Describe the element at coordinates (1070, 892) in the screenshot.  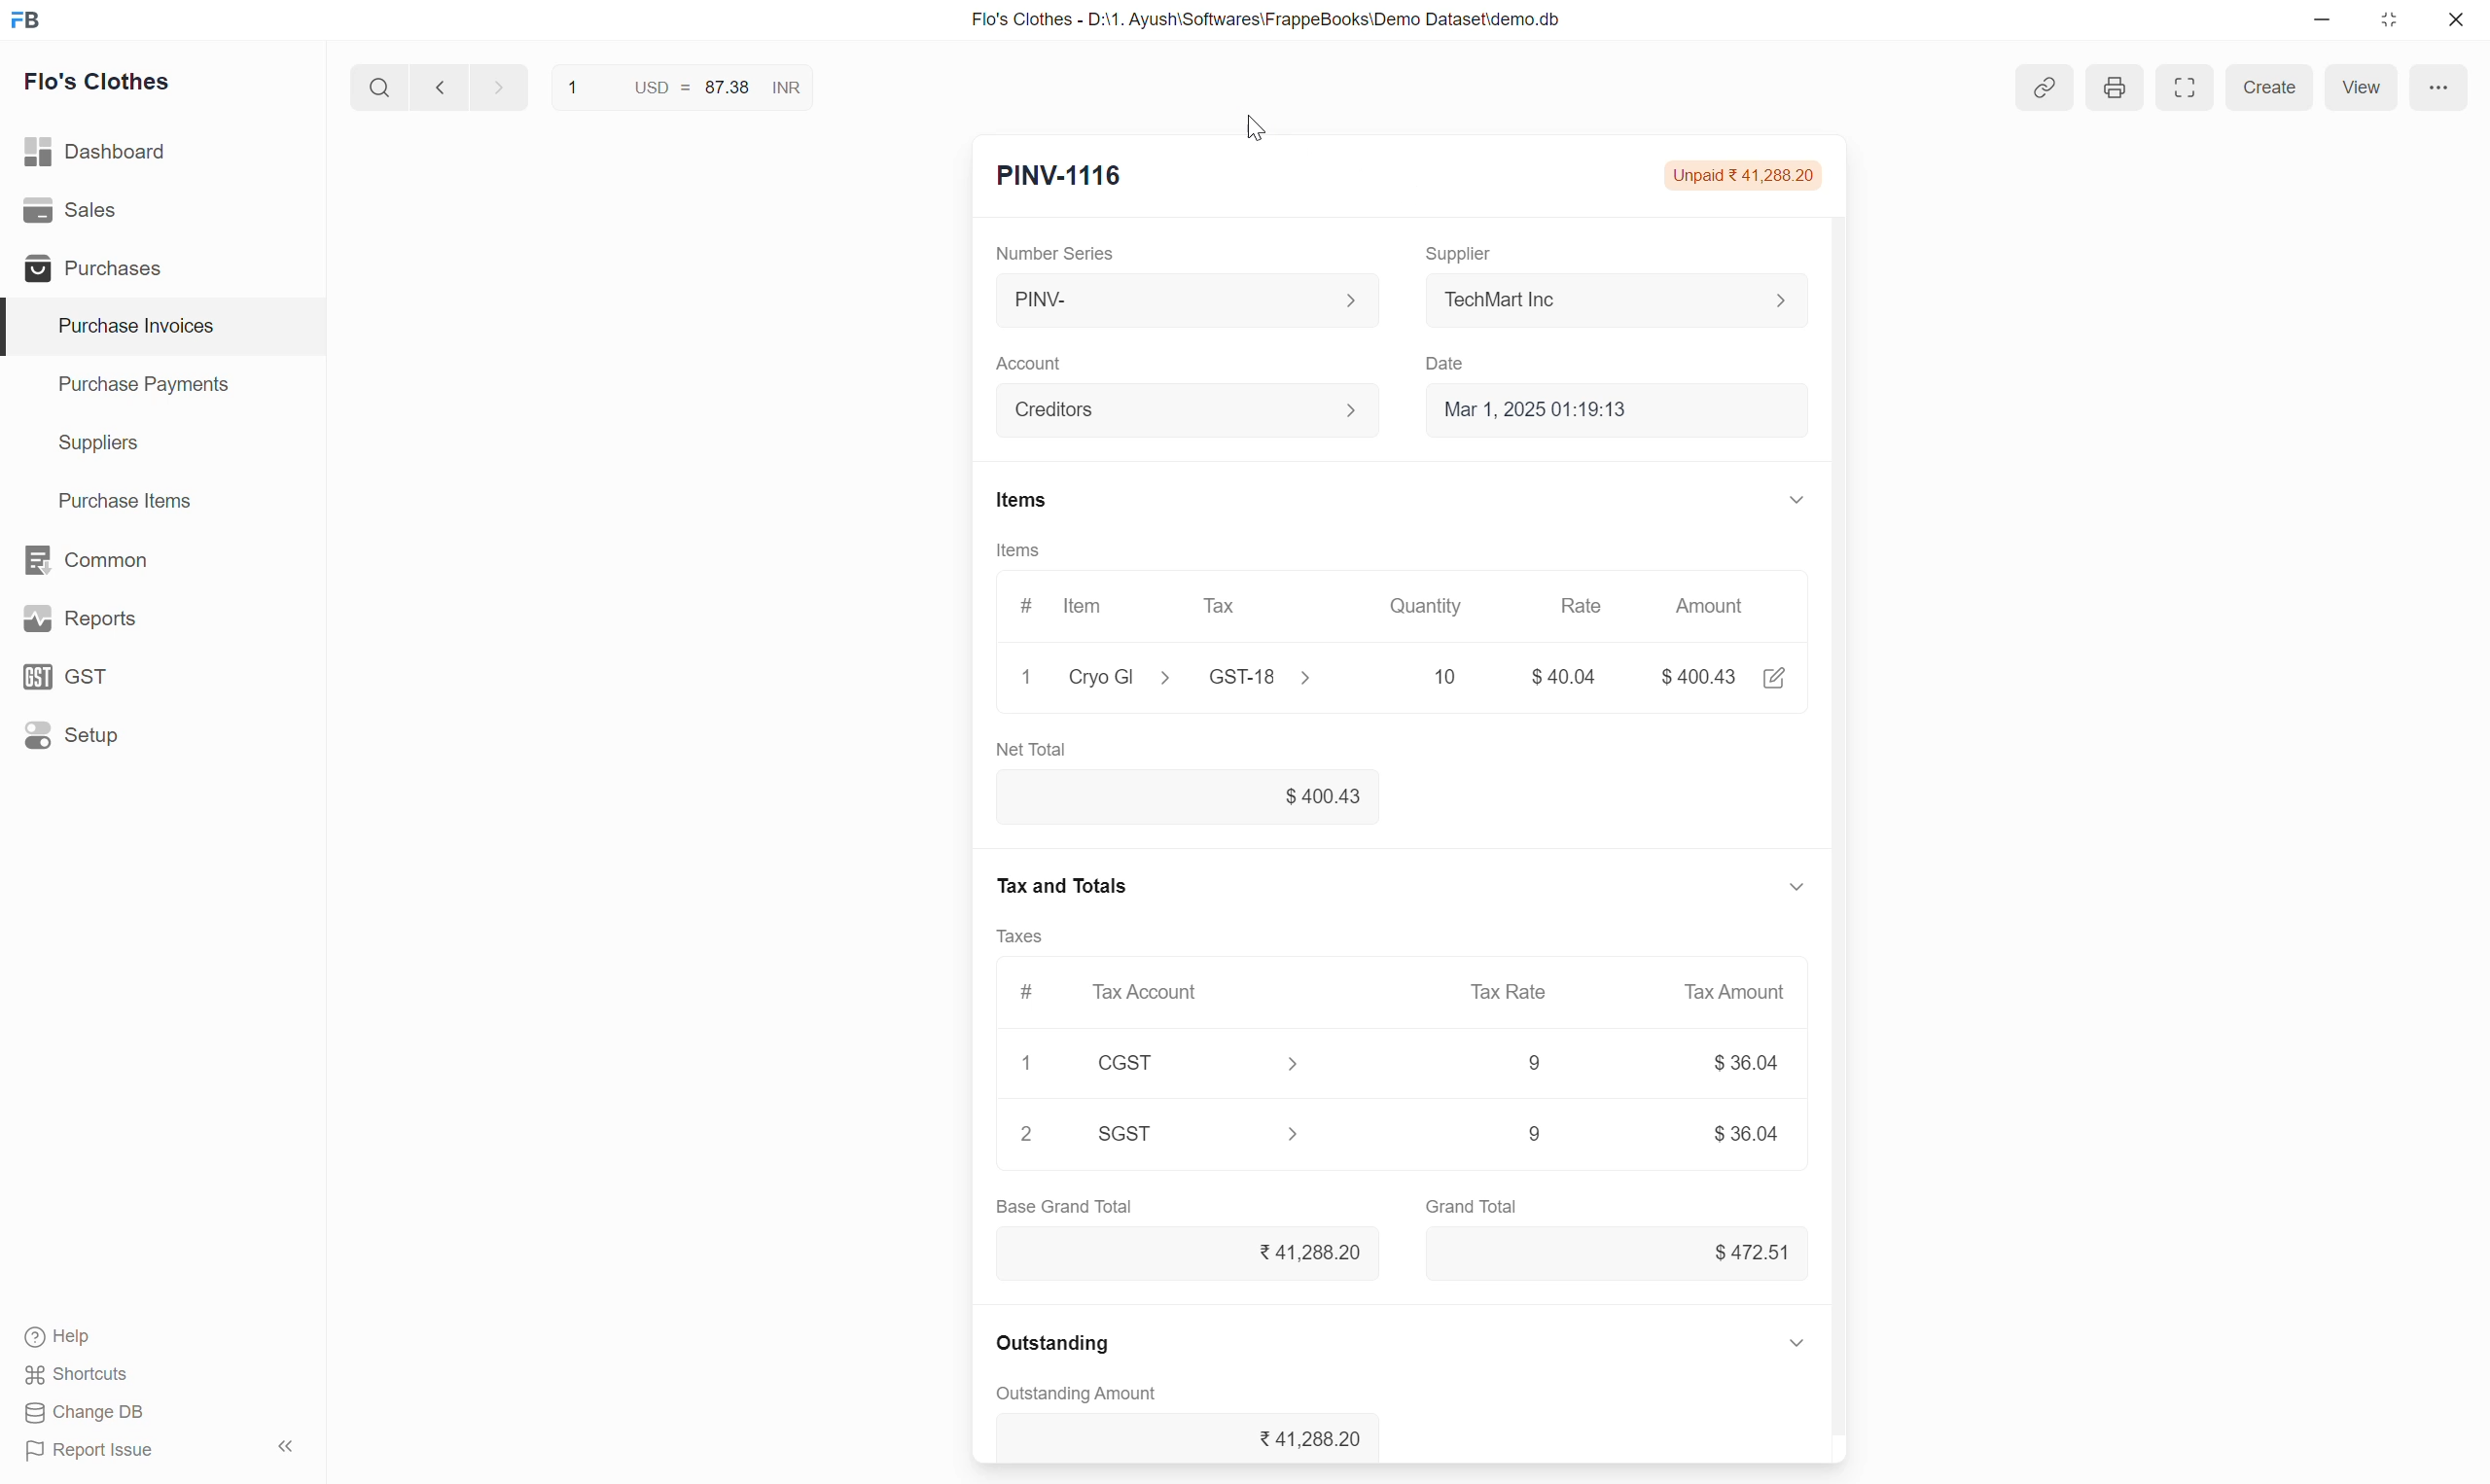
I see `Tax and Totals` at that location.